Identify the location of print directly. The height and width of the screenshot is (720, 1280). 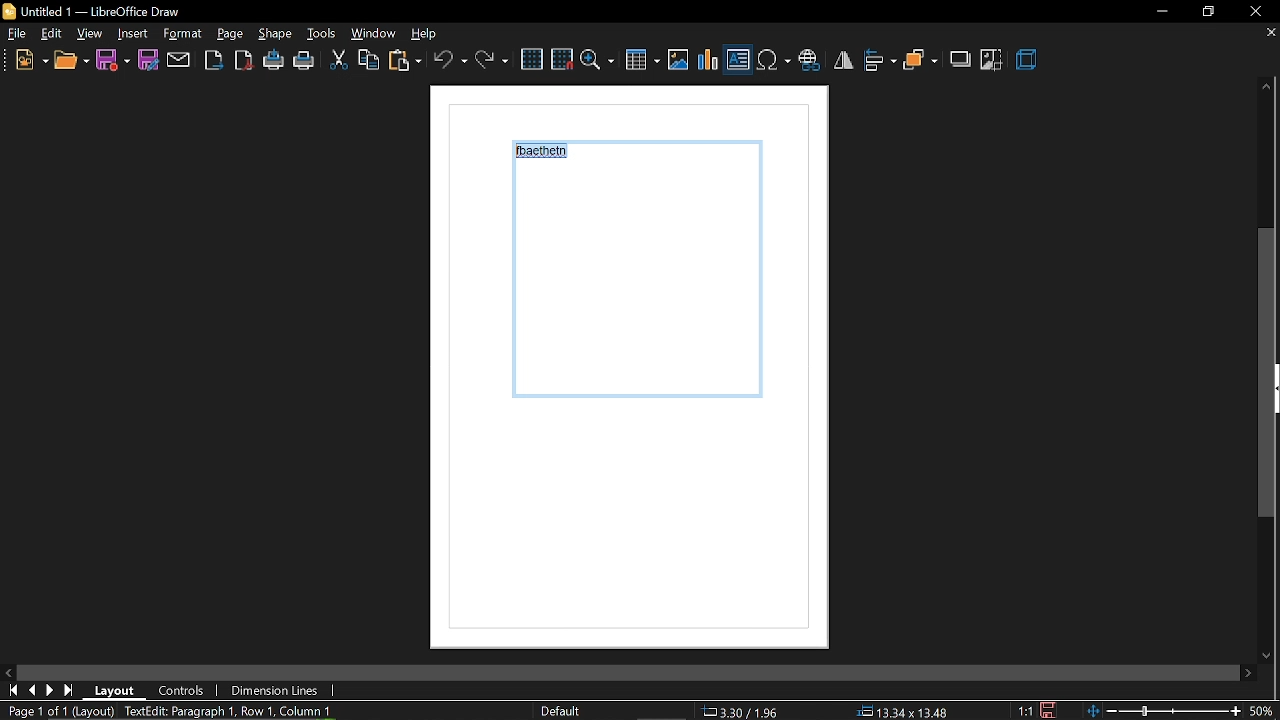
(274, 59).